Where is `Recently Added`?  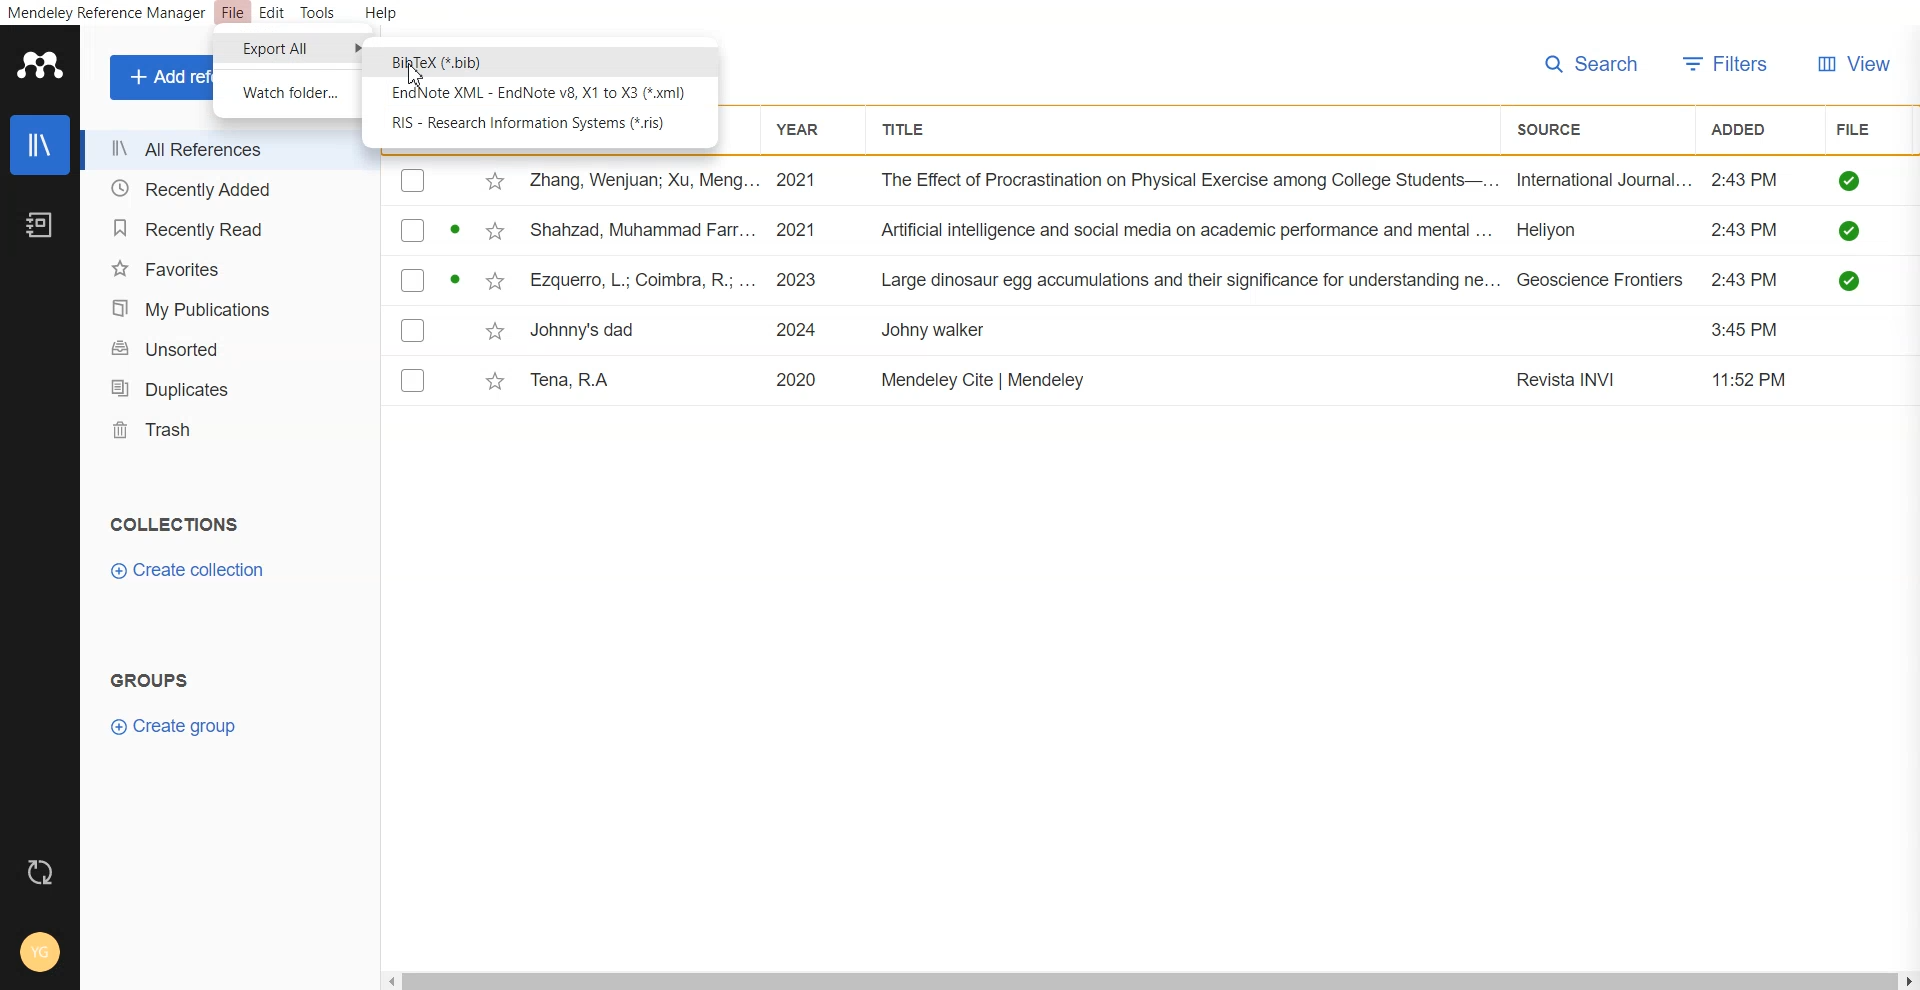 Recently Added is located at coordinates (220, 190).